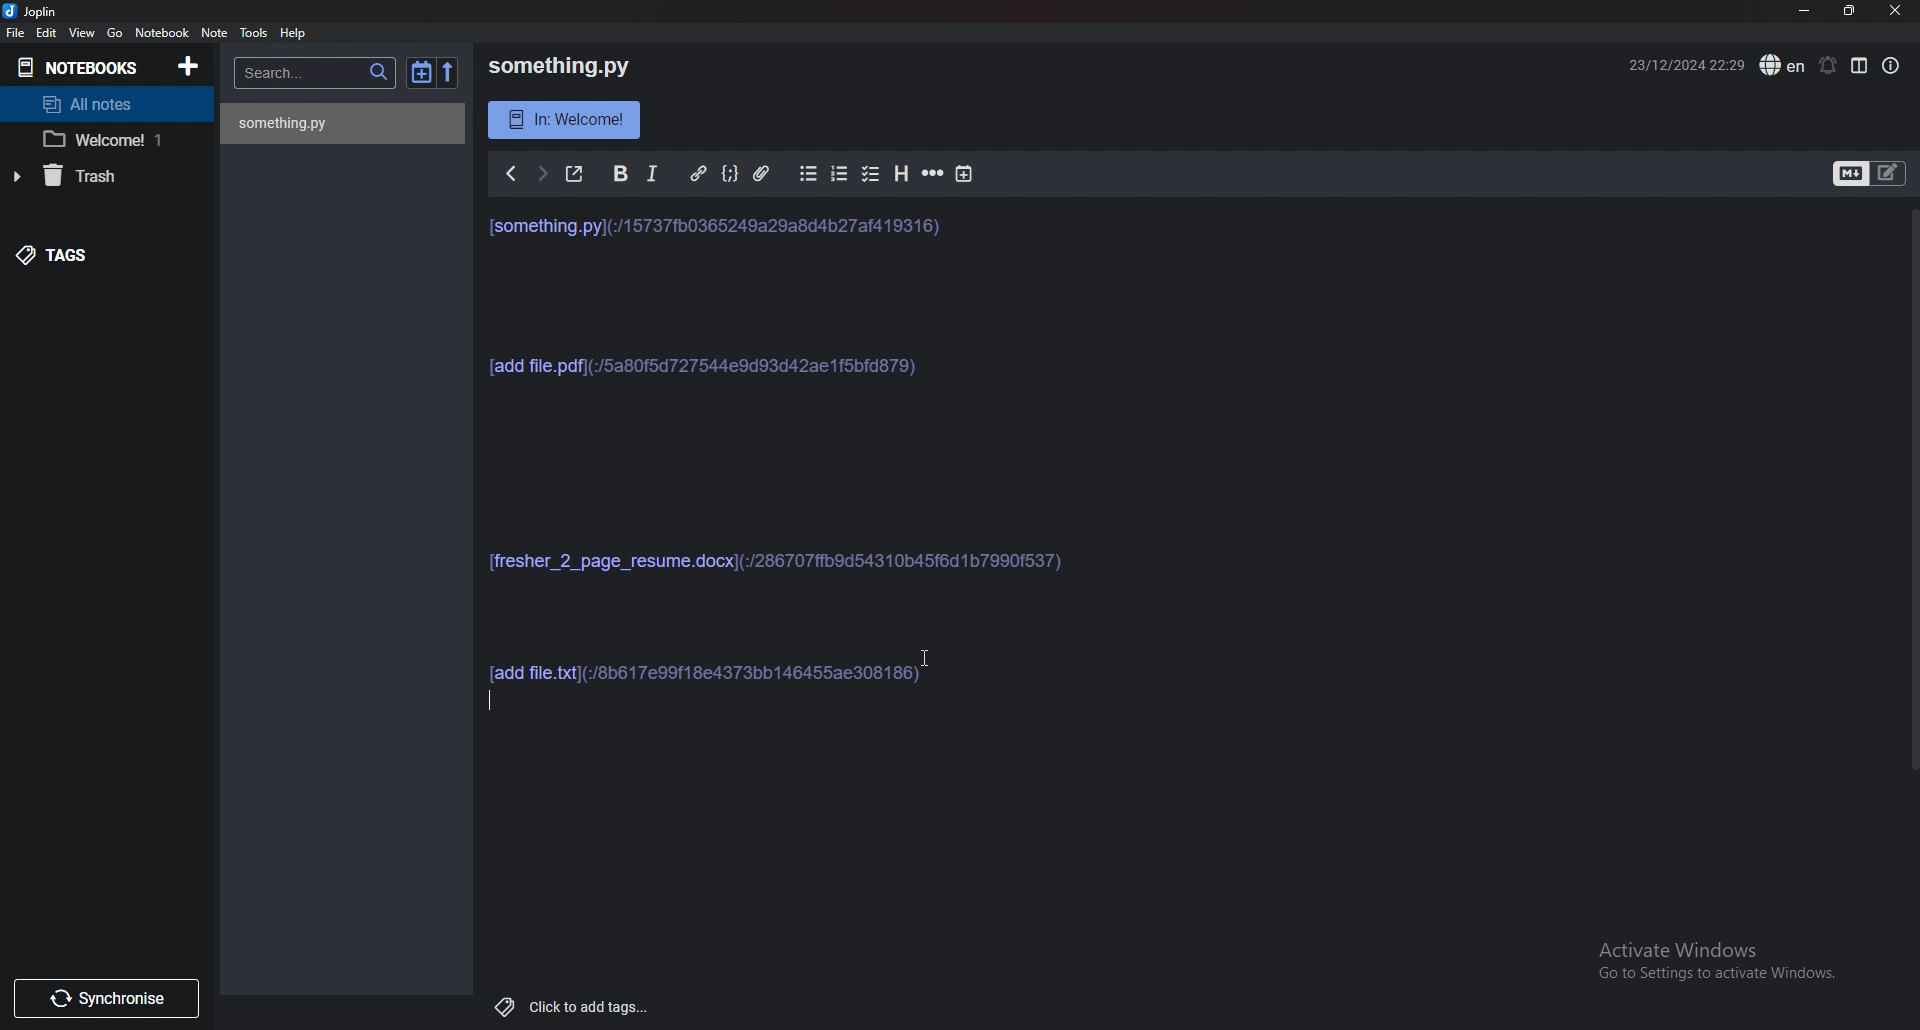 This screenshot has width=1920, height=1030. I want to click on Minimize, so click(1807, 11).